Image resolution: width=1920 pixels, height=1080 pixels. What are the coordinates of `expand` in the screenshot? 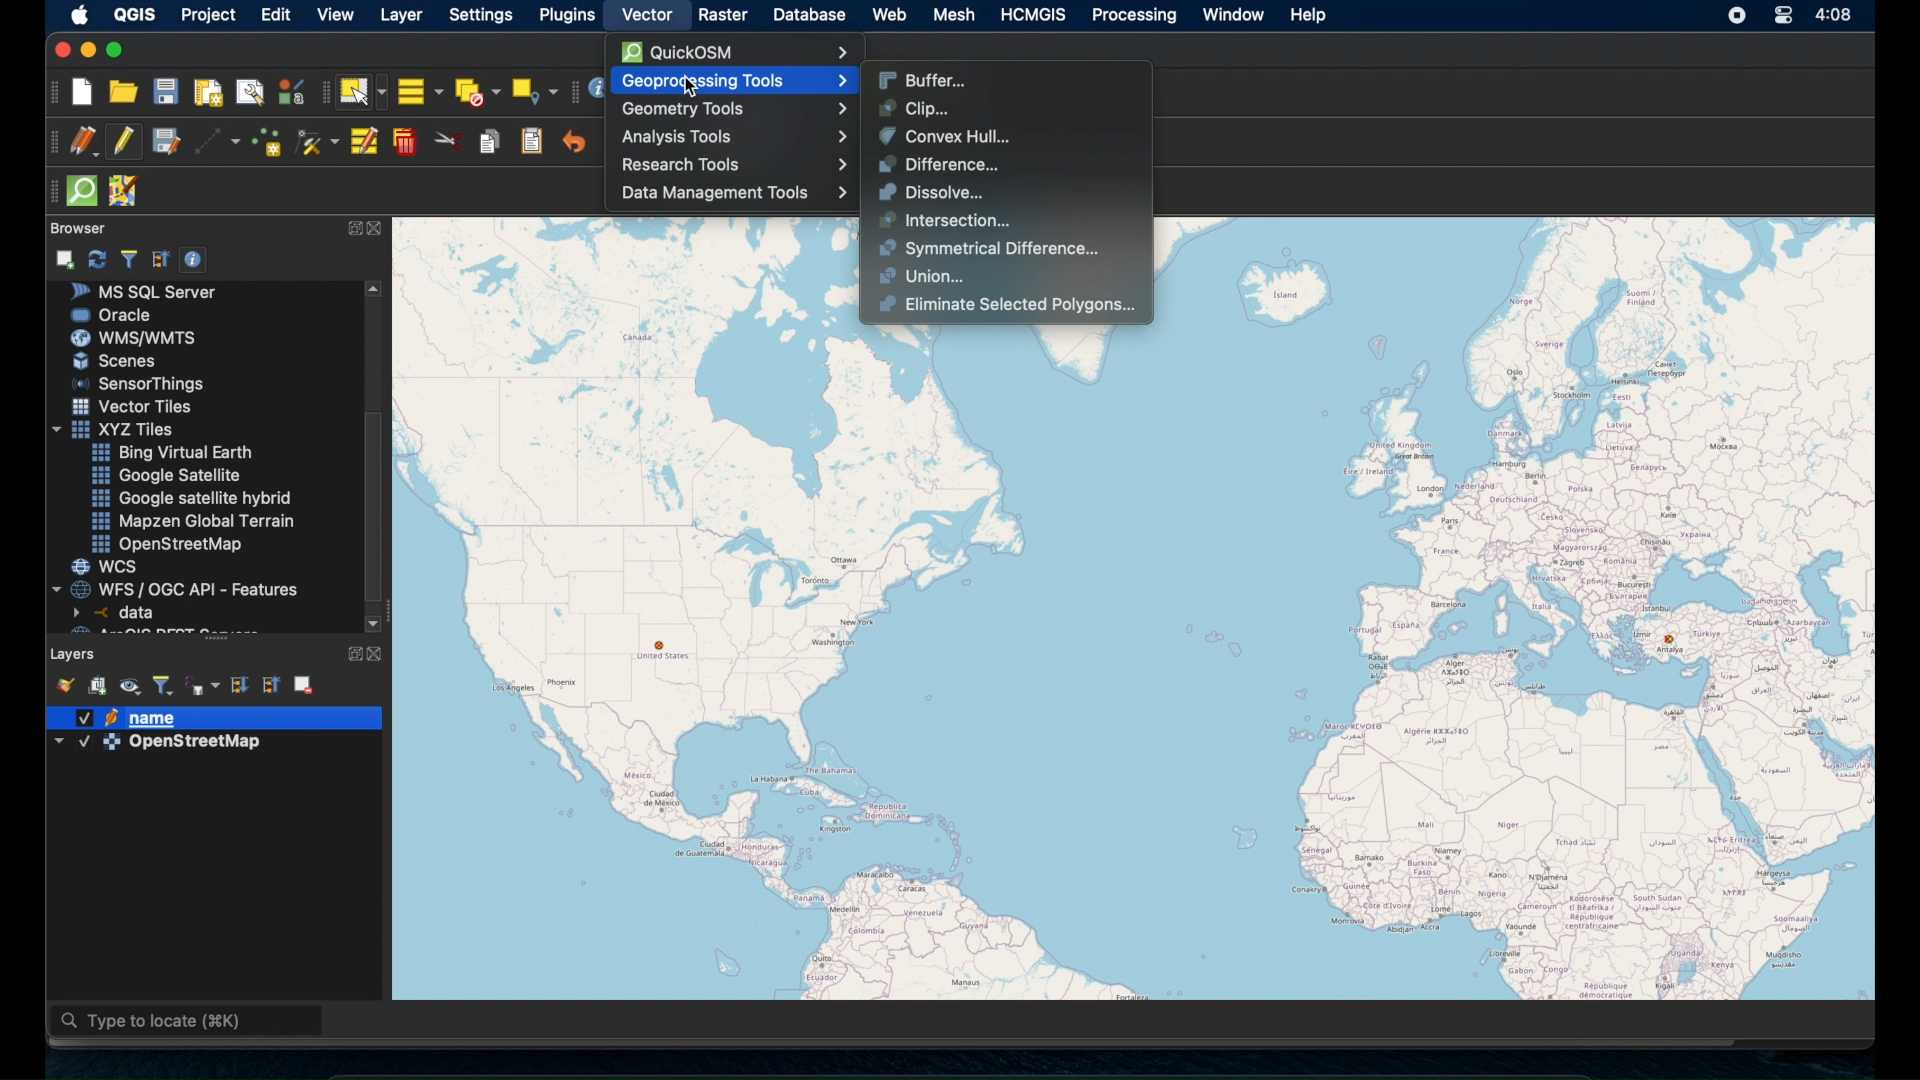 It's located at (350, 651).